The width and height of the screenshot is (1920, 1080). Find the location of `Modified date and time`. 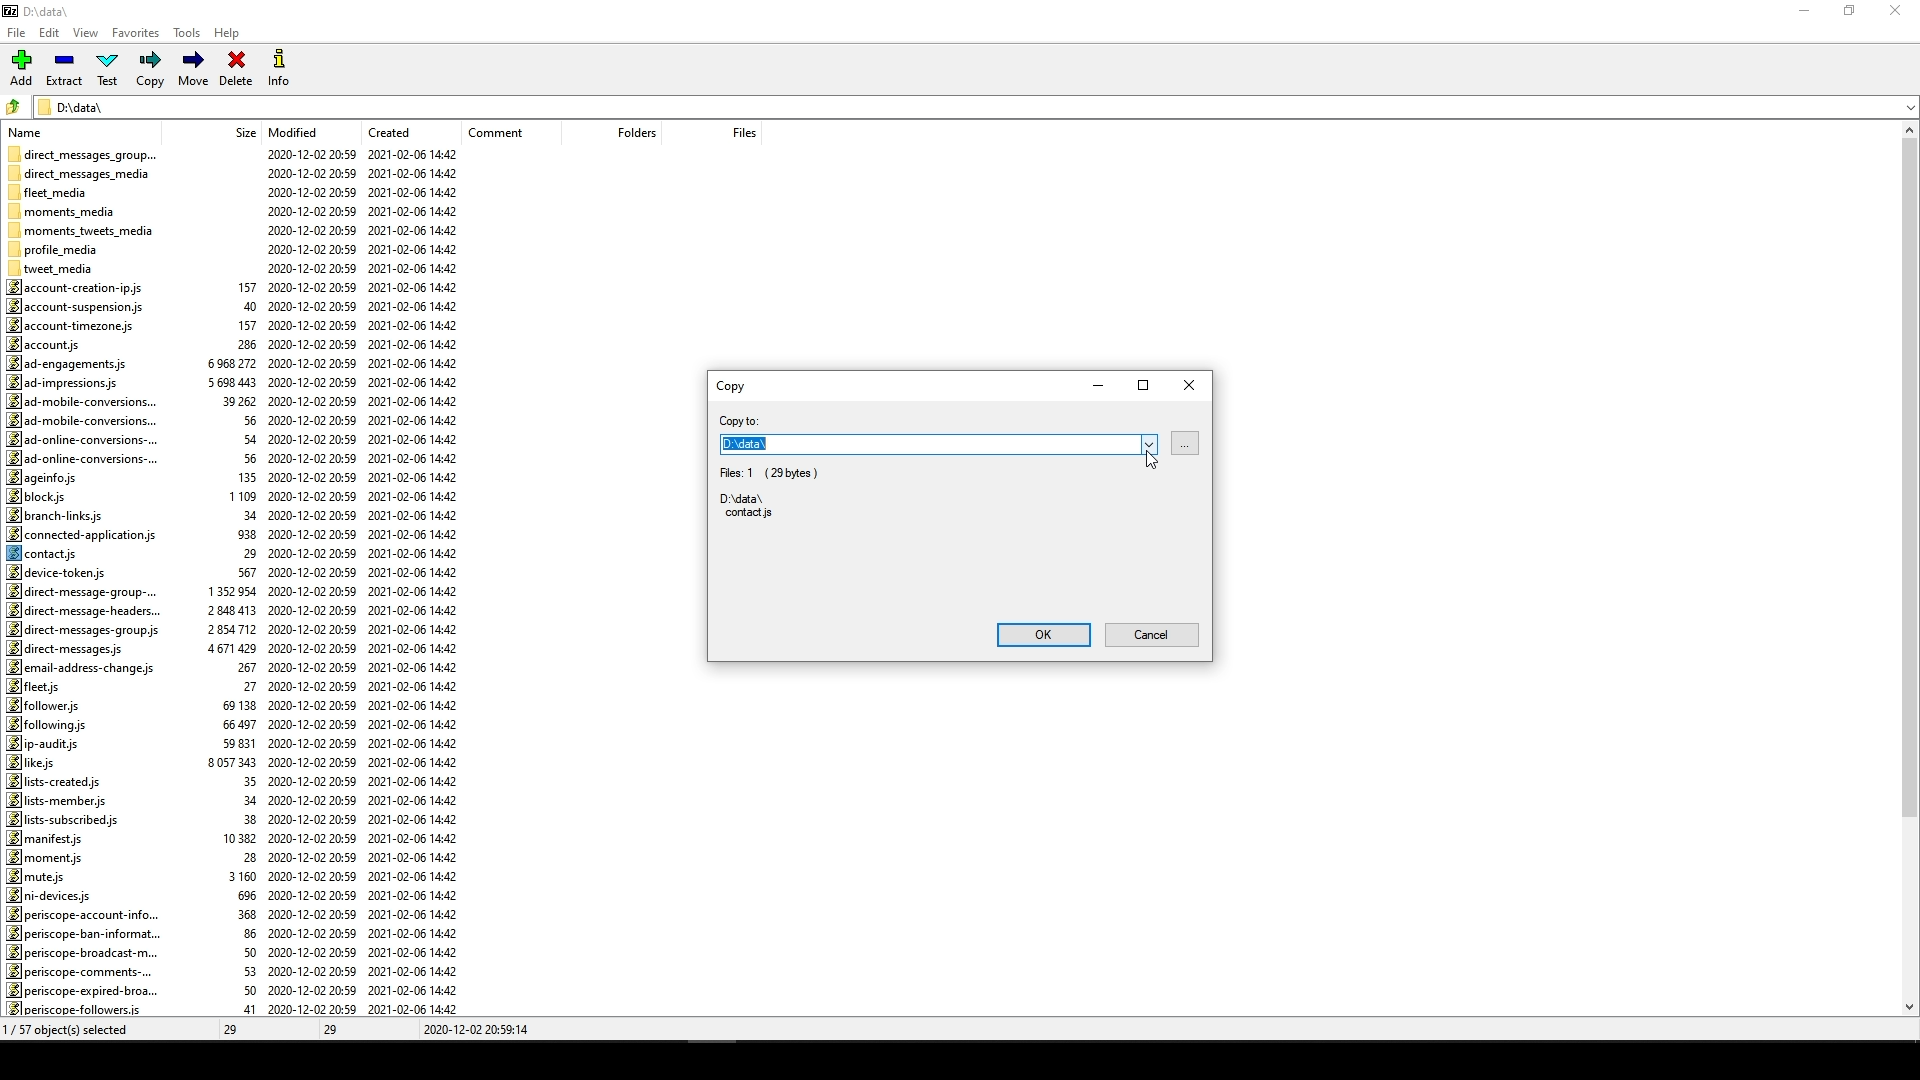

Modified date and time is located at coordinates (311, 582).